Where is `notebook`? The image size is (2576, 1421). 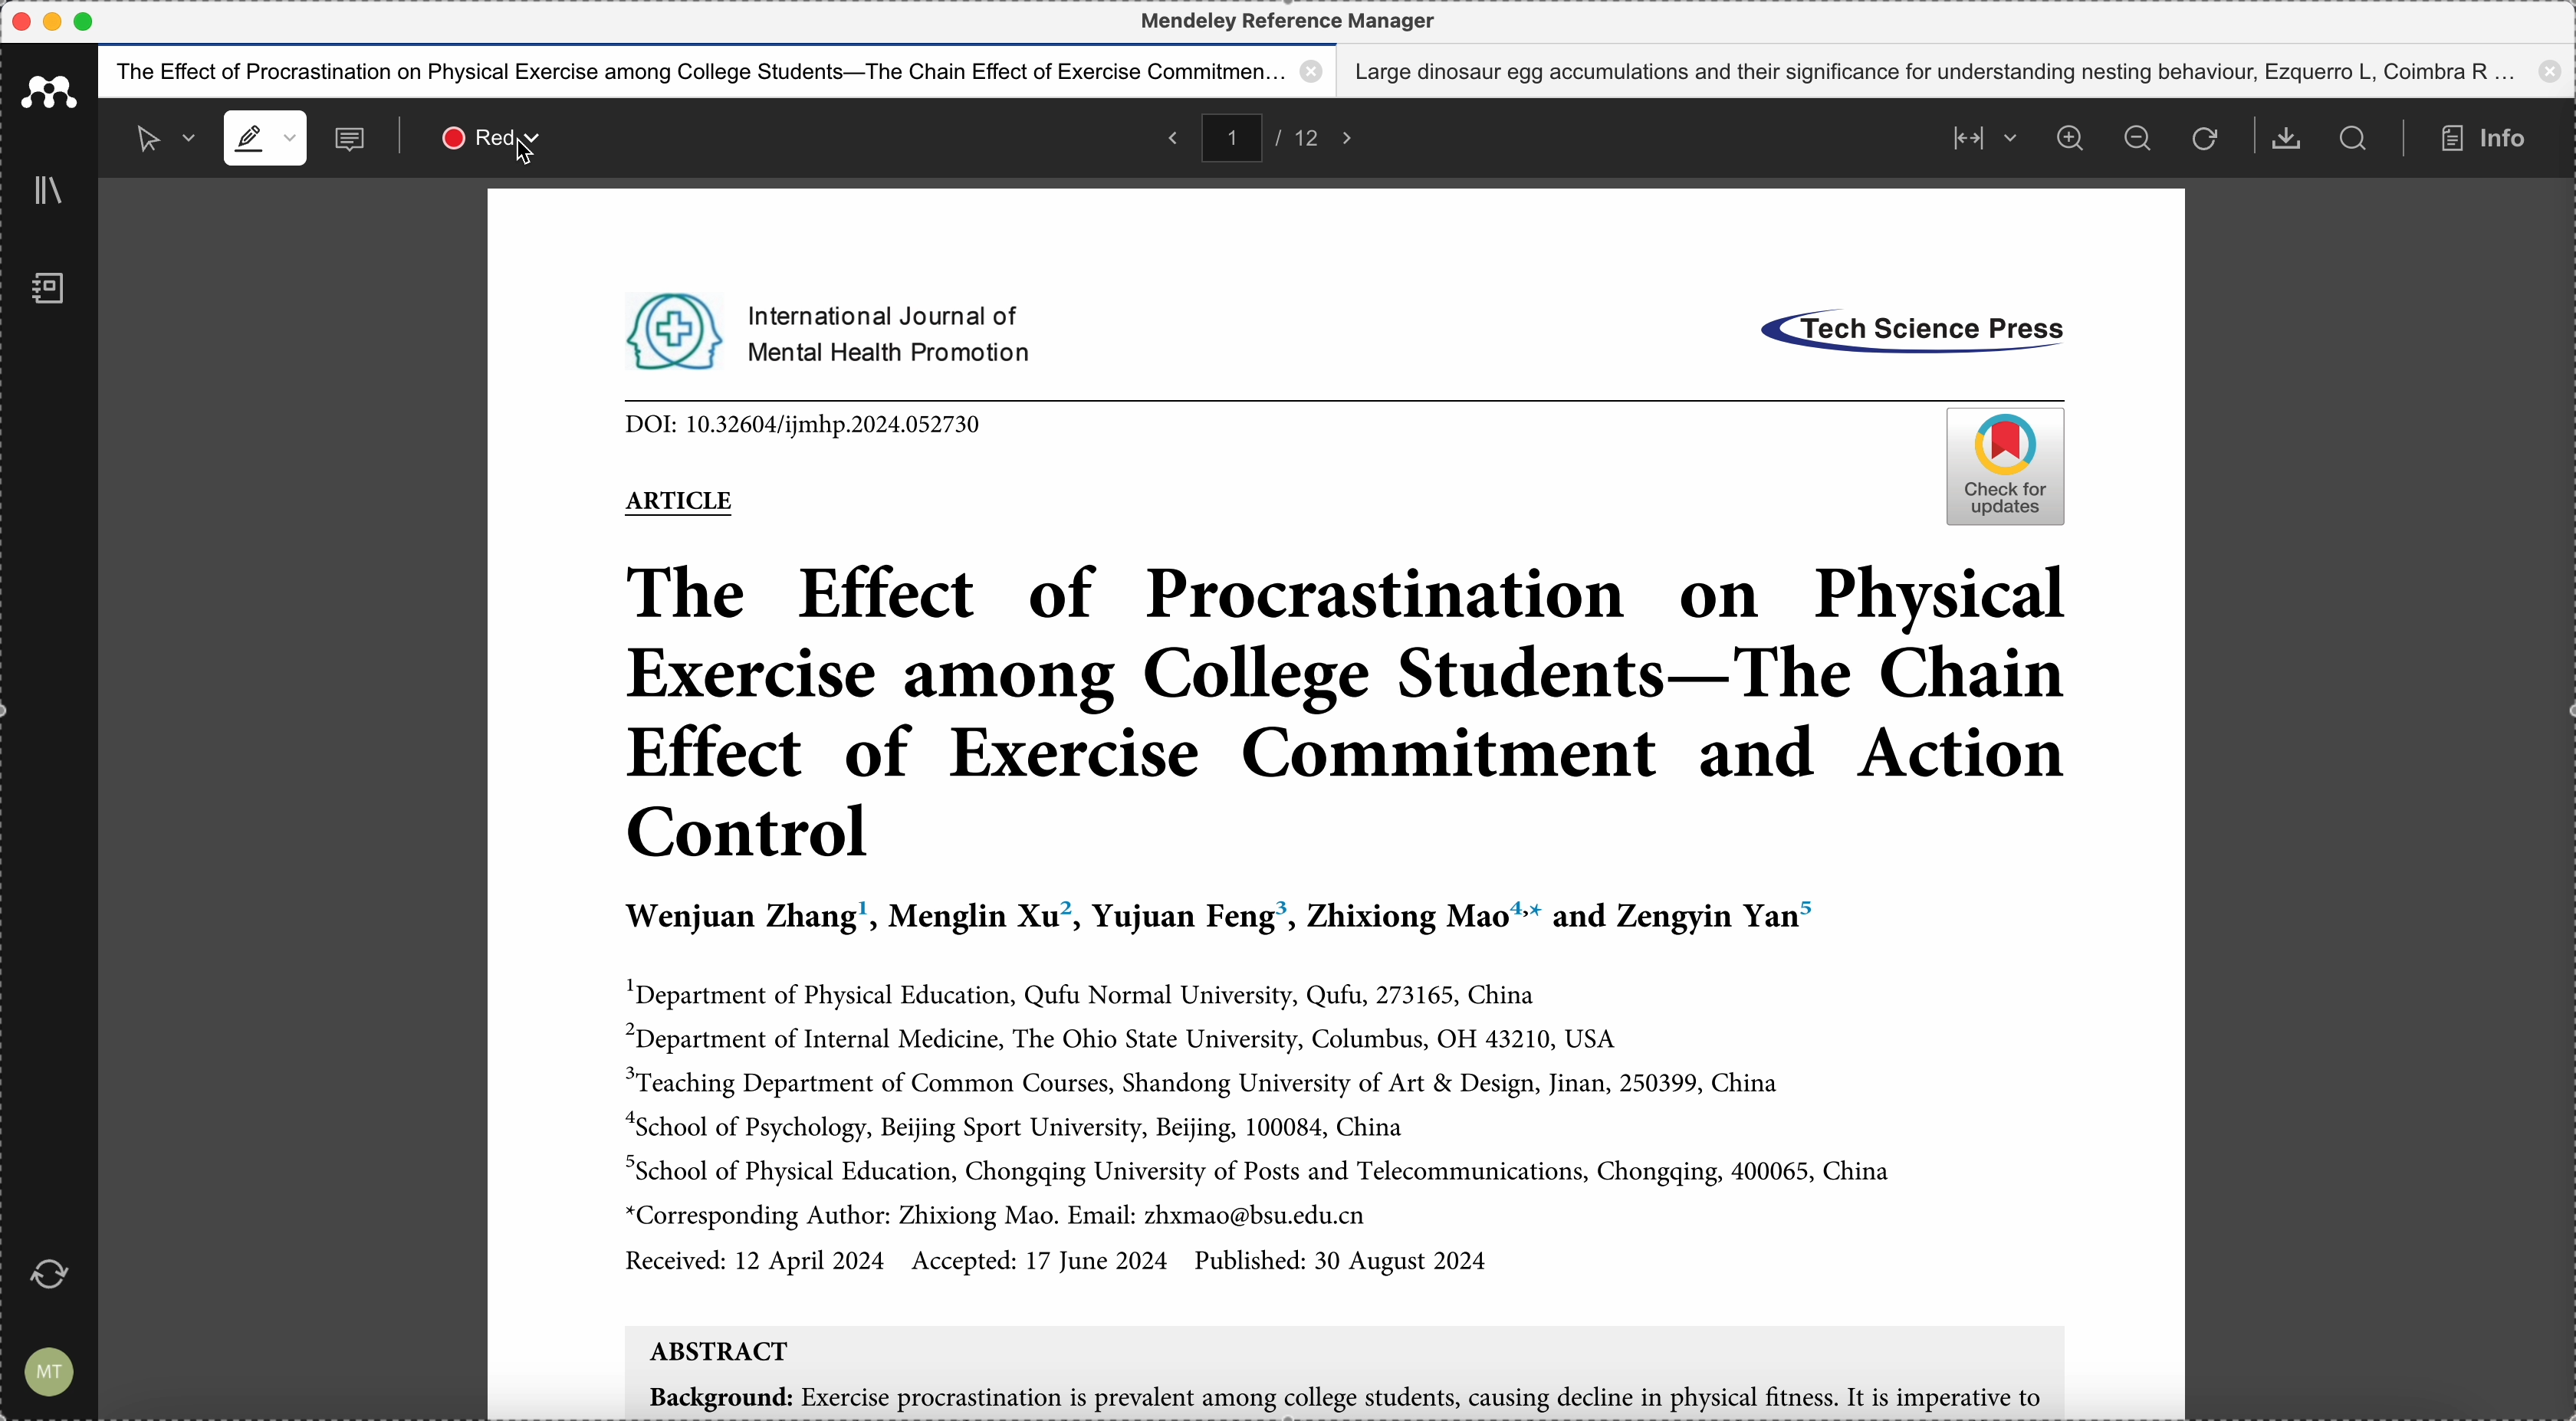 notebook is located at coordinates (48, 292).